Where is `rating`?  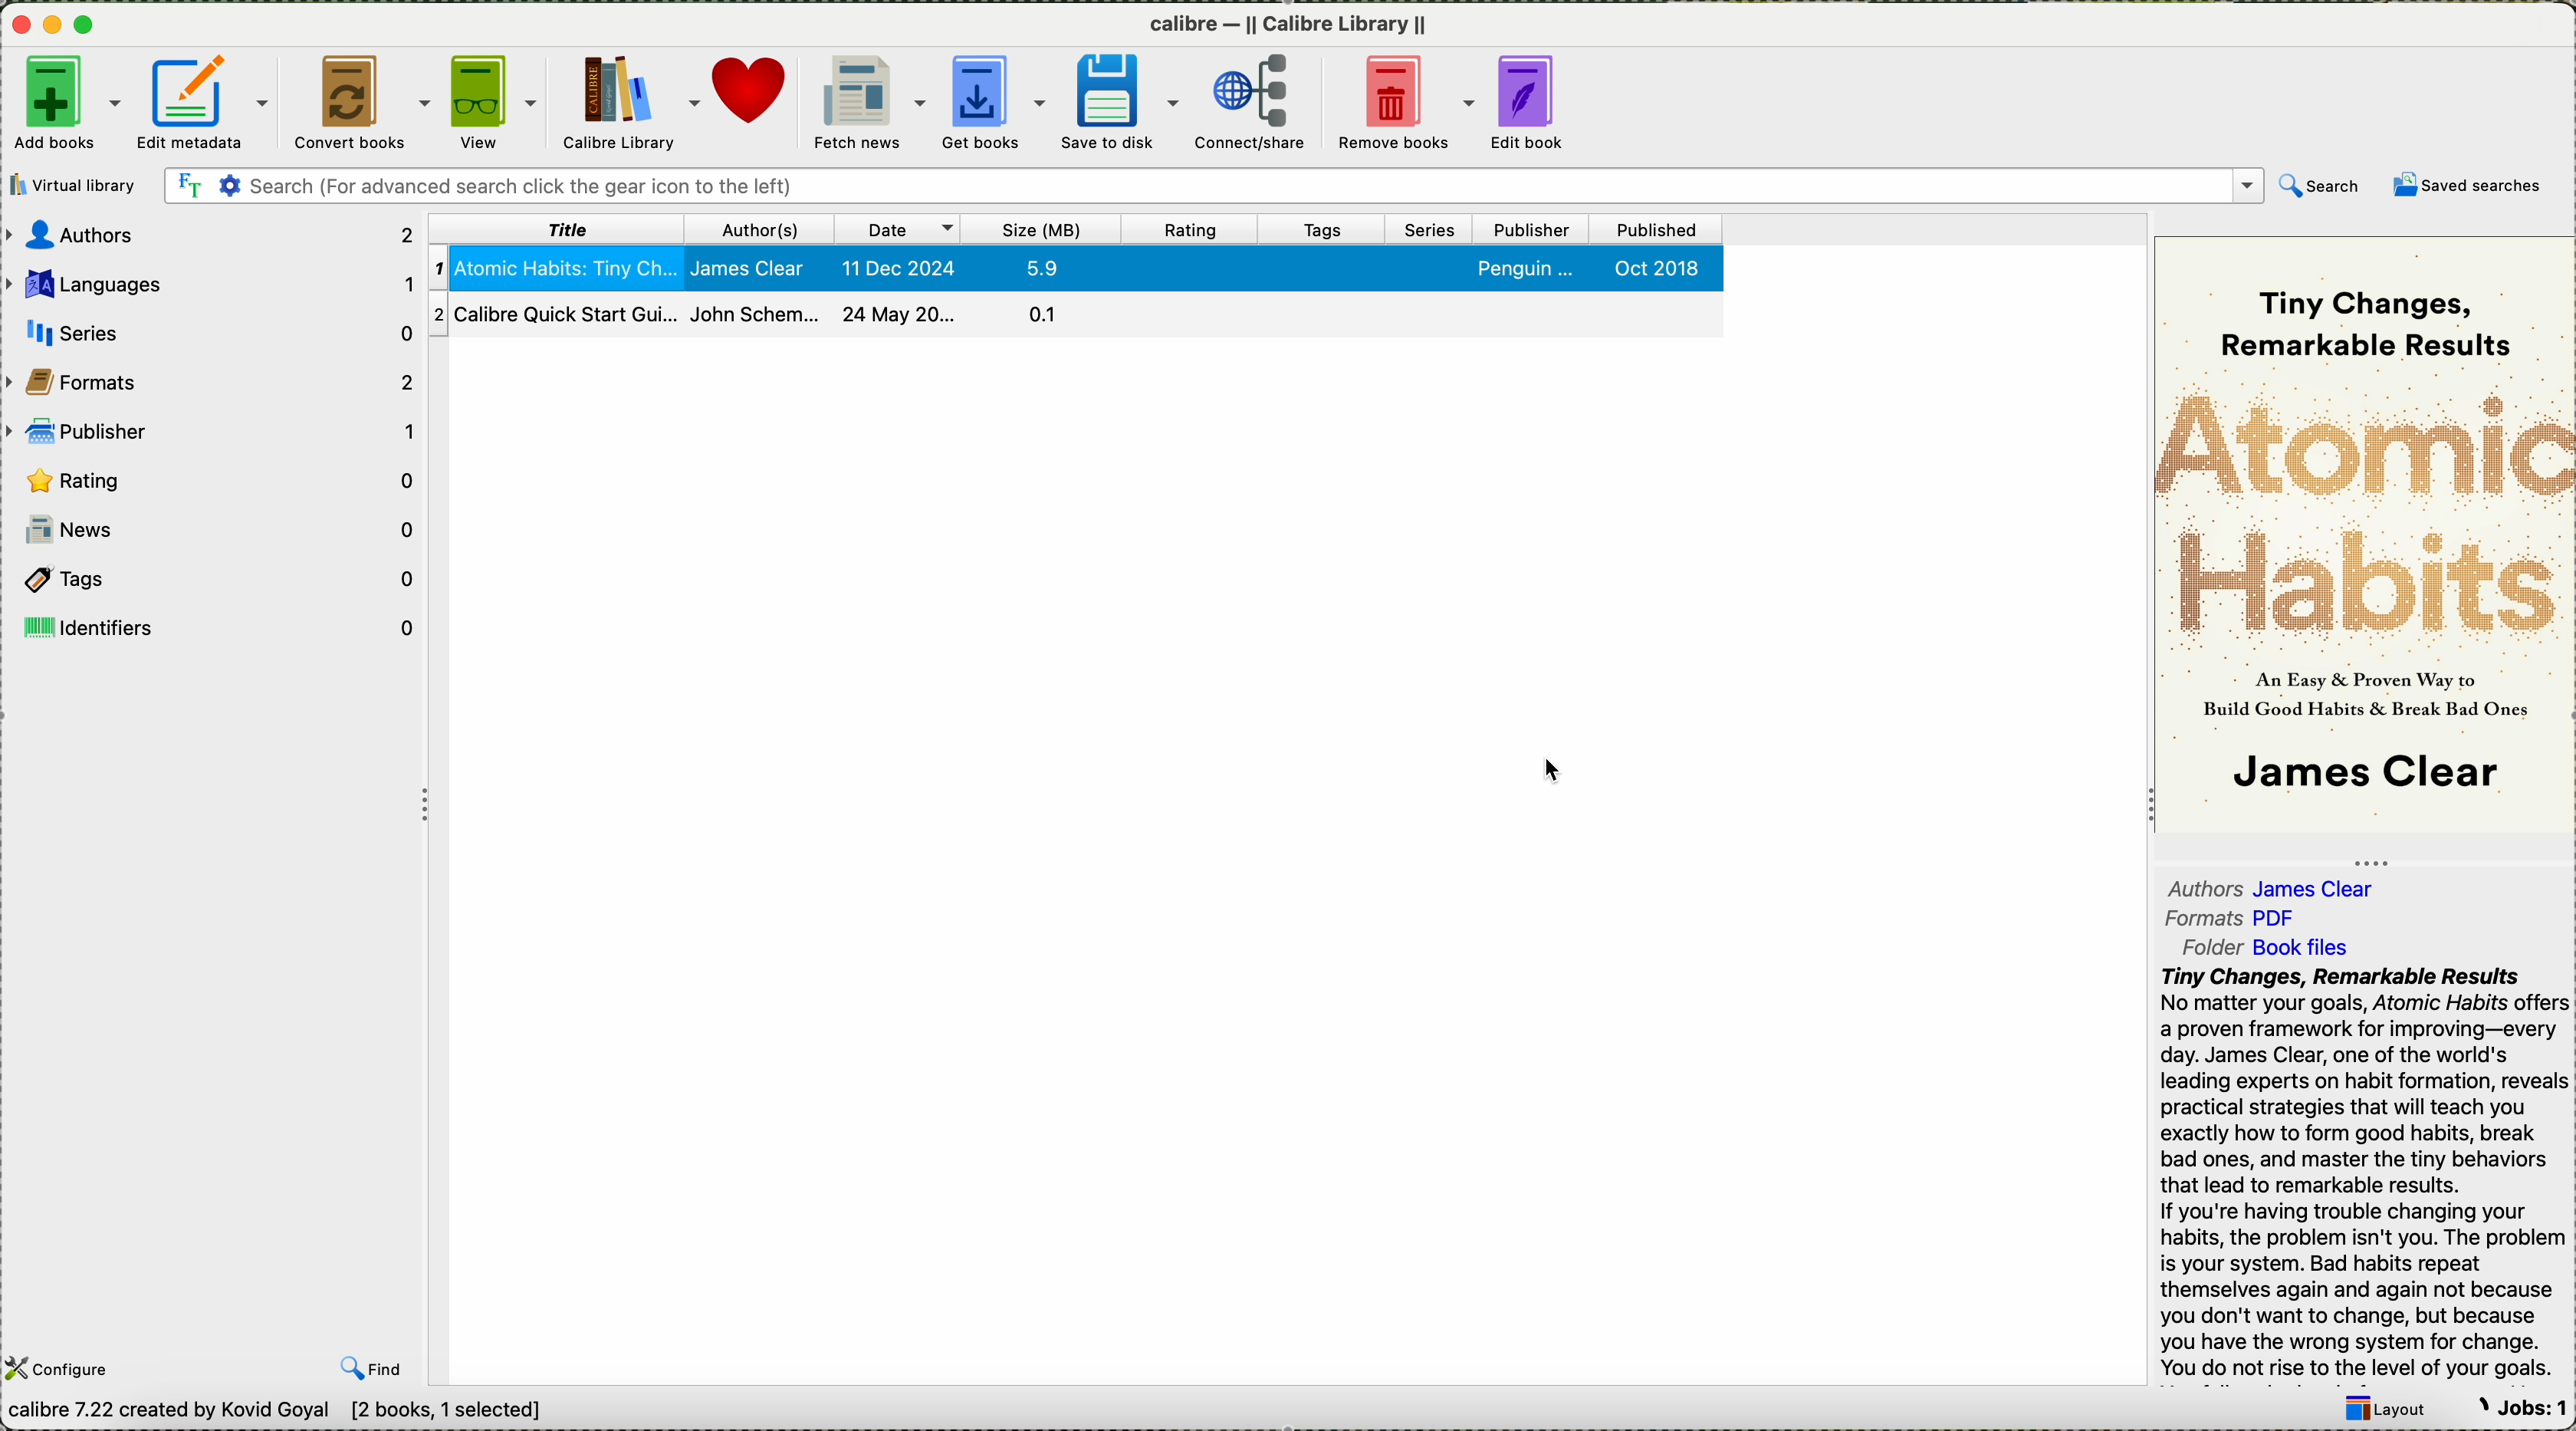
rating is located at coordinates (1191, 228).